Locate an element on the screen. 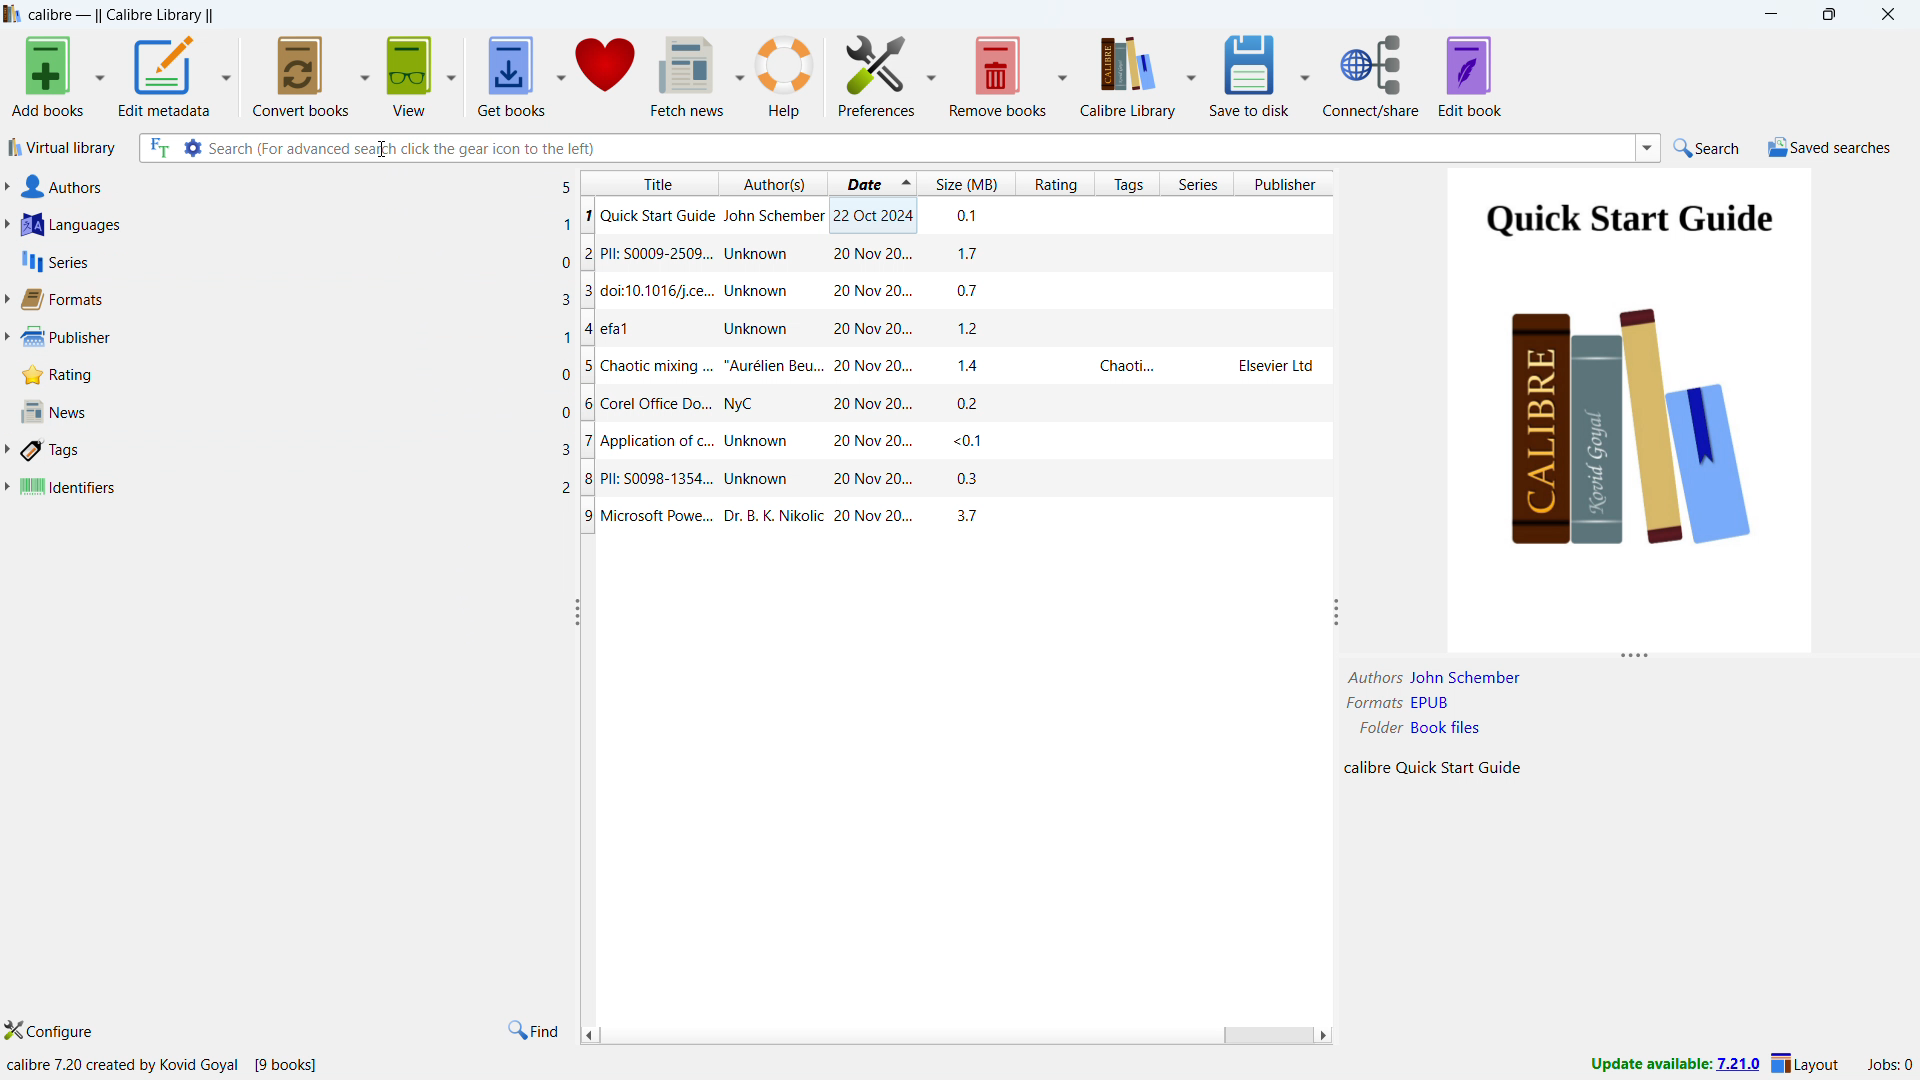 Image resolution: width=1920 pixels, height=1080 pixels. fetch news is located at coordinates (688, 75).